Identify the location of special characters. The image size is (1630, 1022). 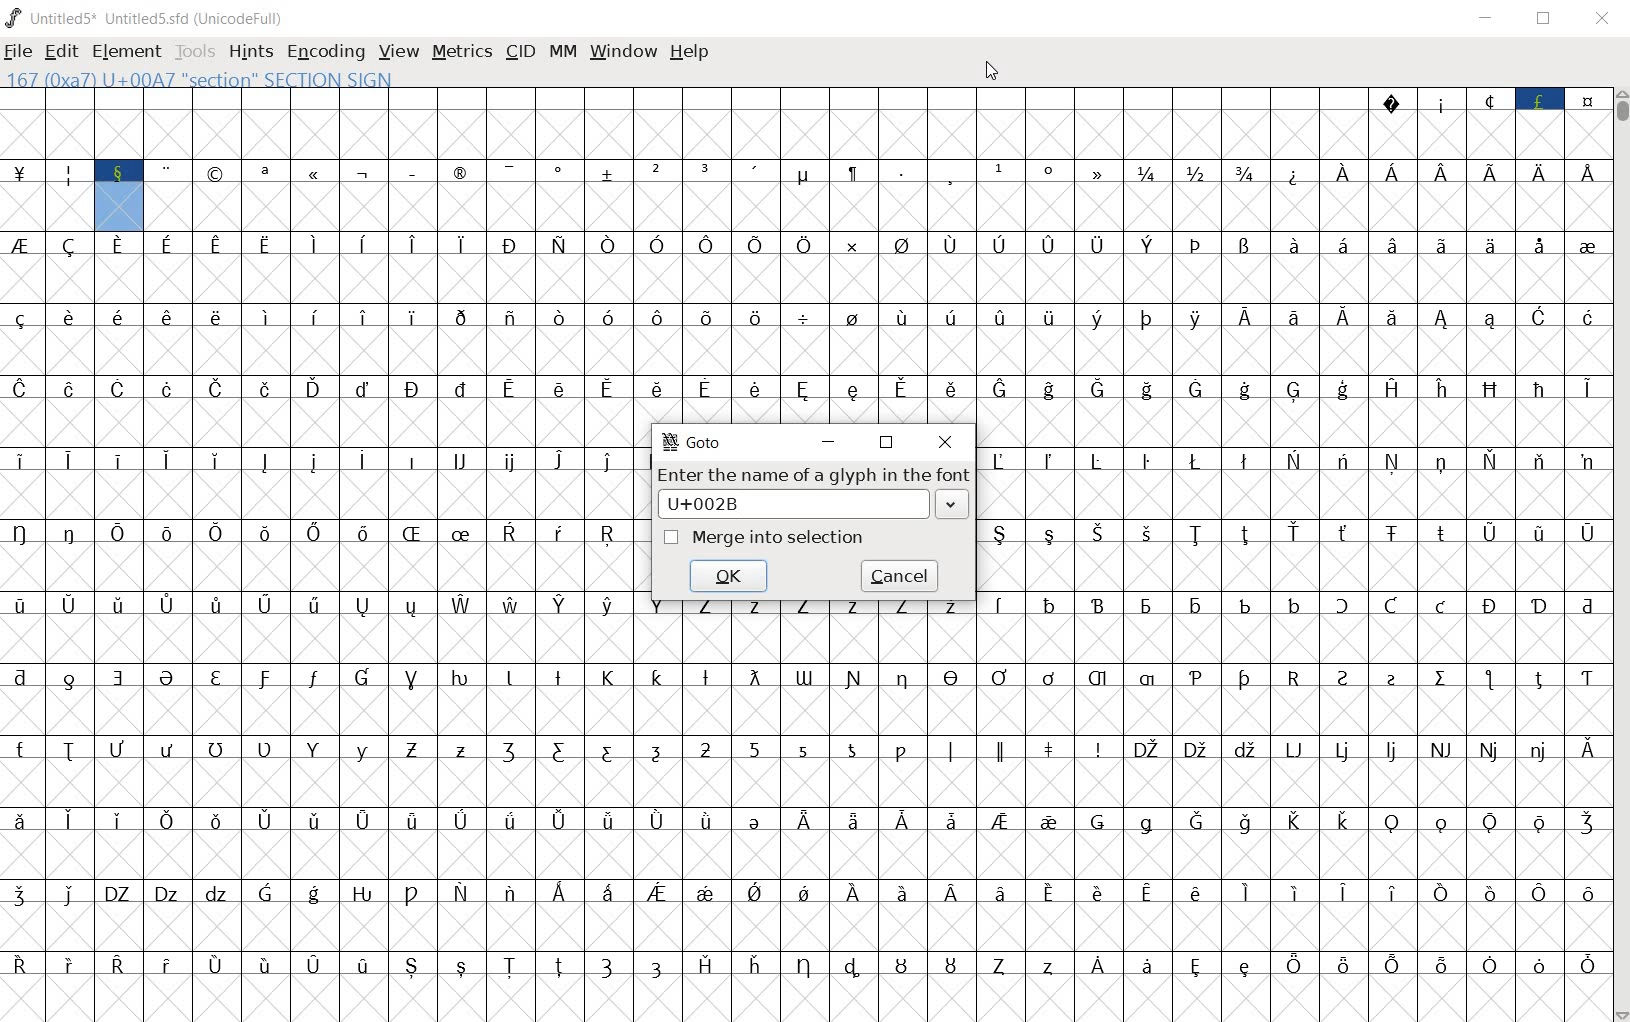
(1291, 845).